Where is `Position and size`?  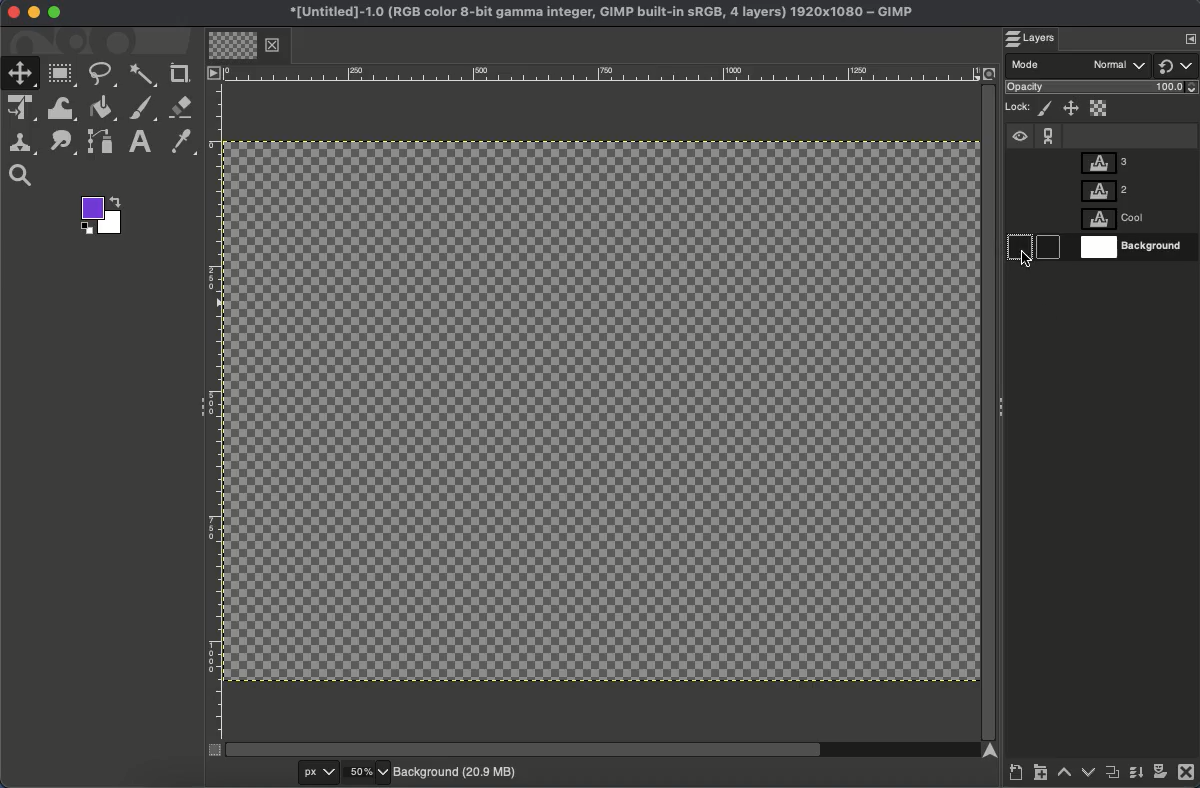
Position and size is located at coordinates (1072, 110).